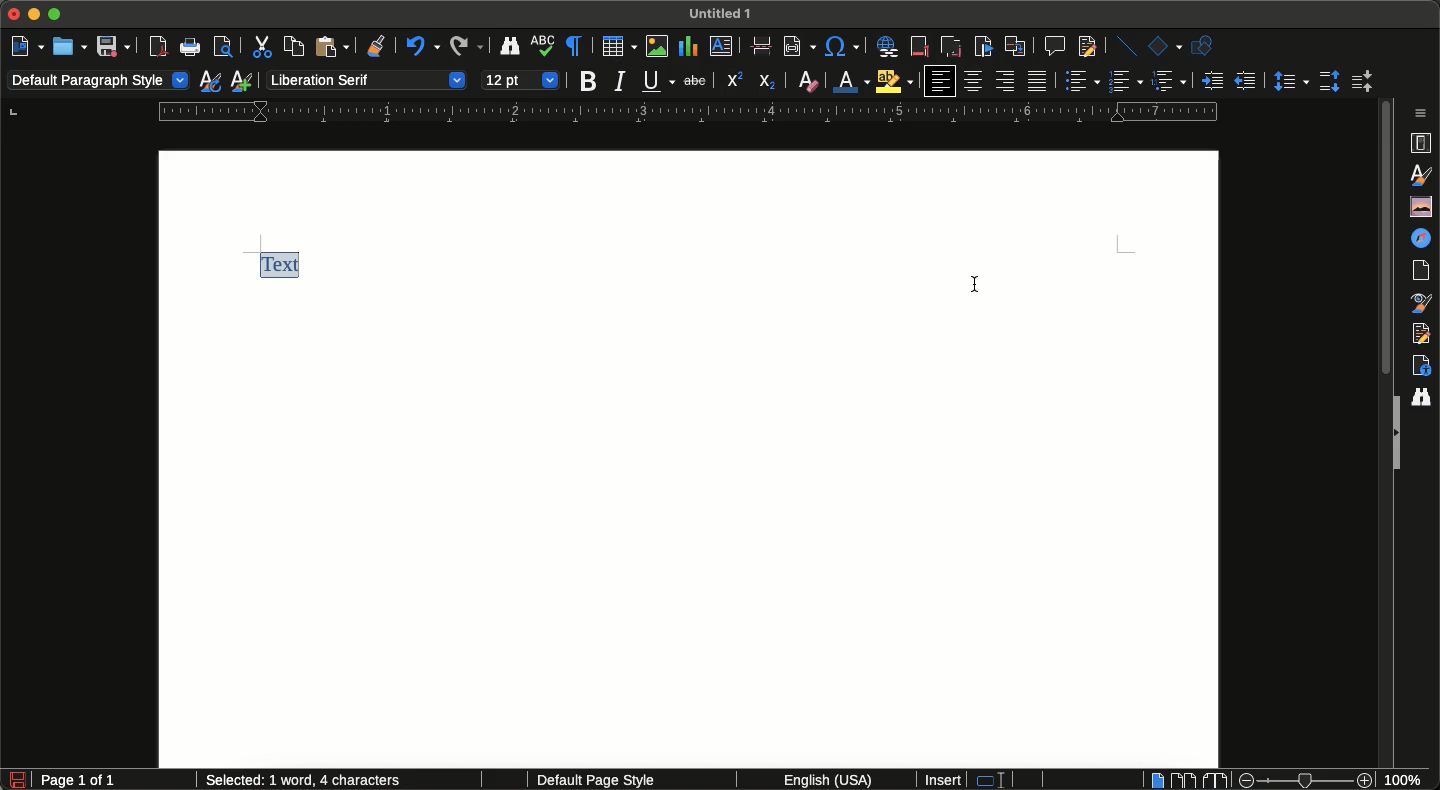 The width and height of the screenshot is (1440, 790). I want to click on Expand, so click(1394, 434).